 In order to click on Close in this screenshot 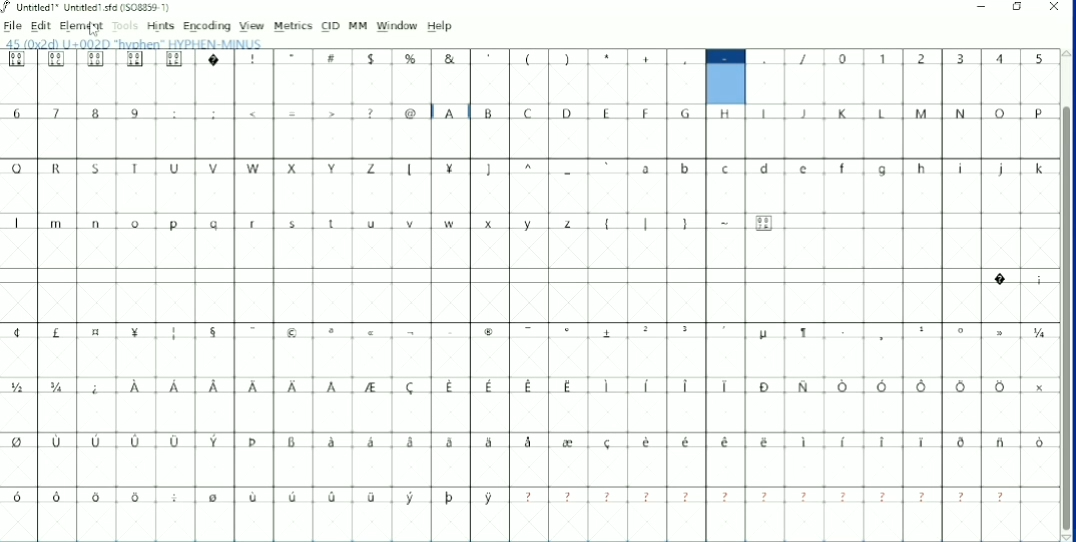, I will do `click(1054, 9)`.